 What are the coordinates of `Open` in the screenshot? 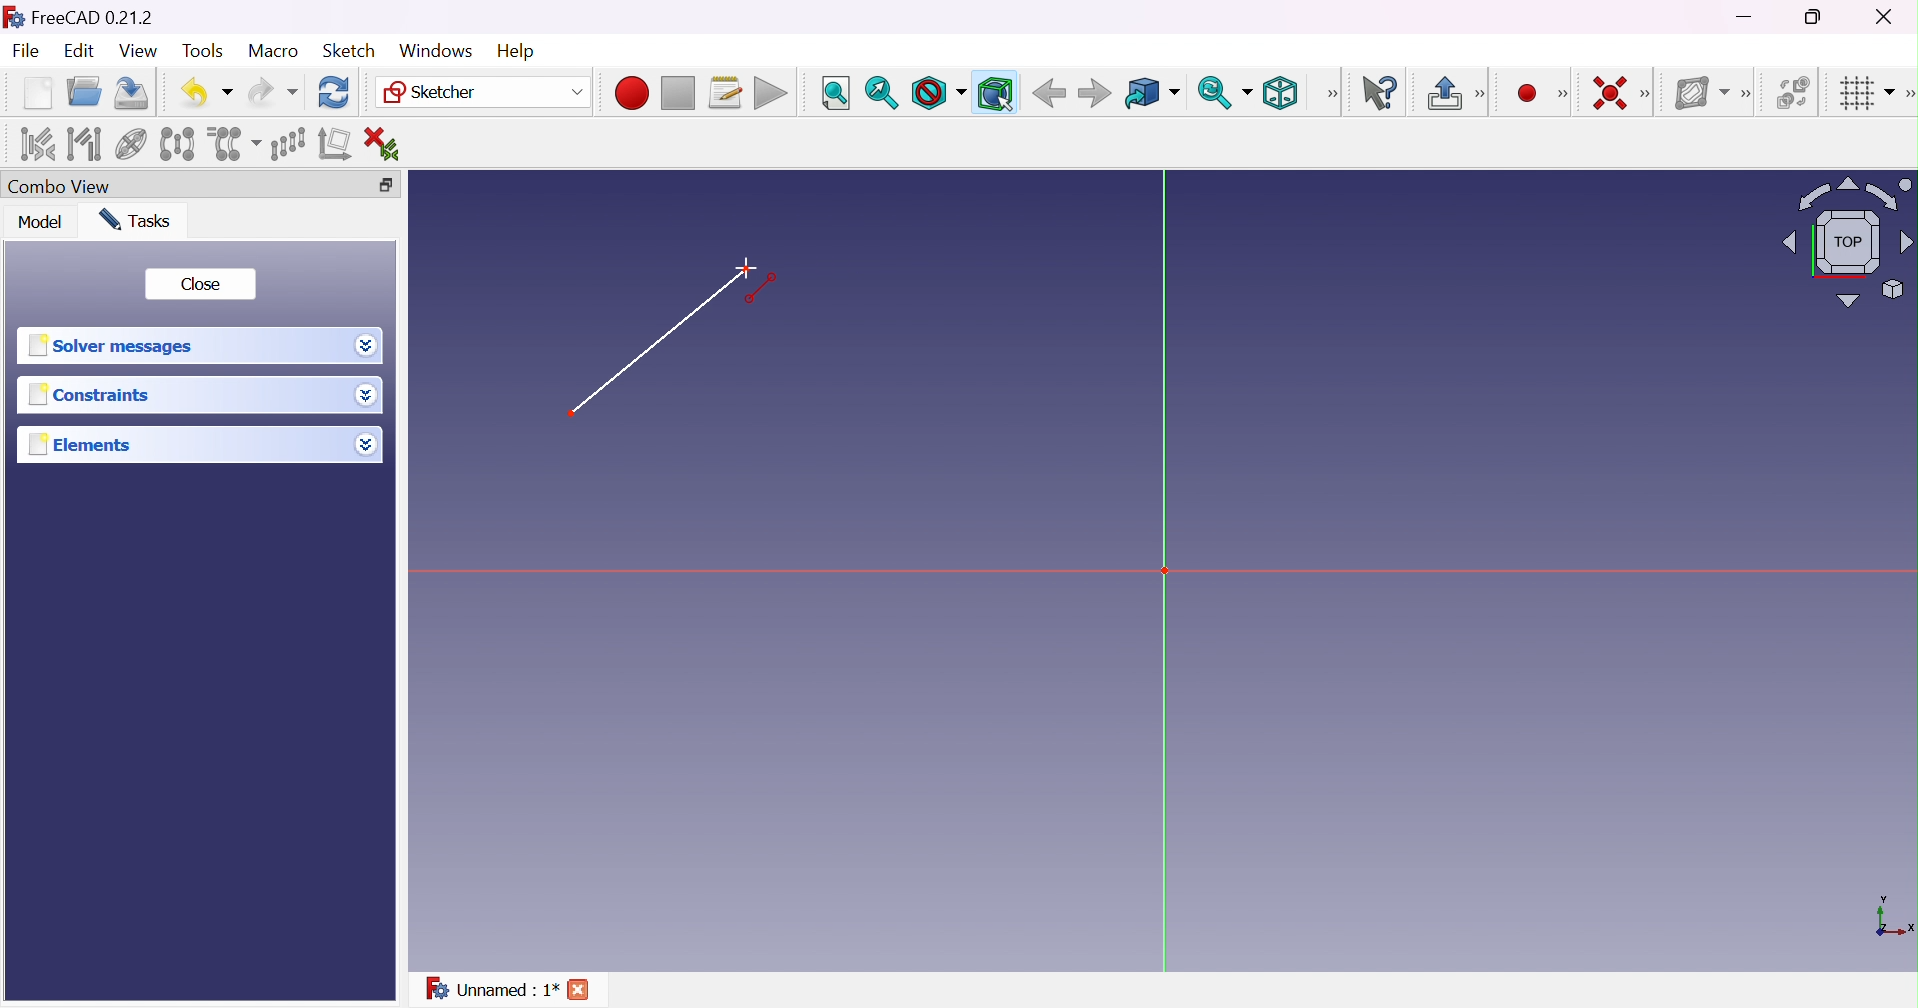 It's located at (87, 91).